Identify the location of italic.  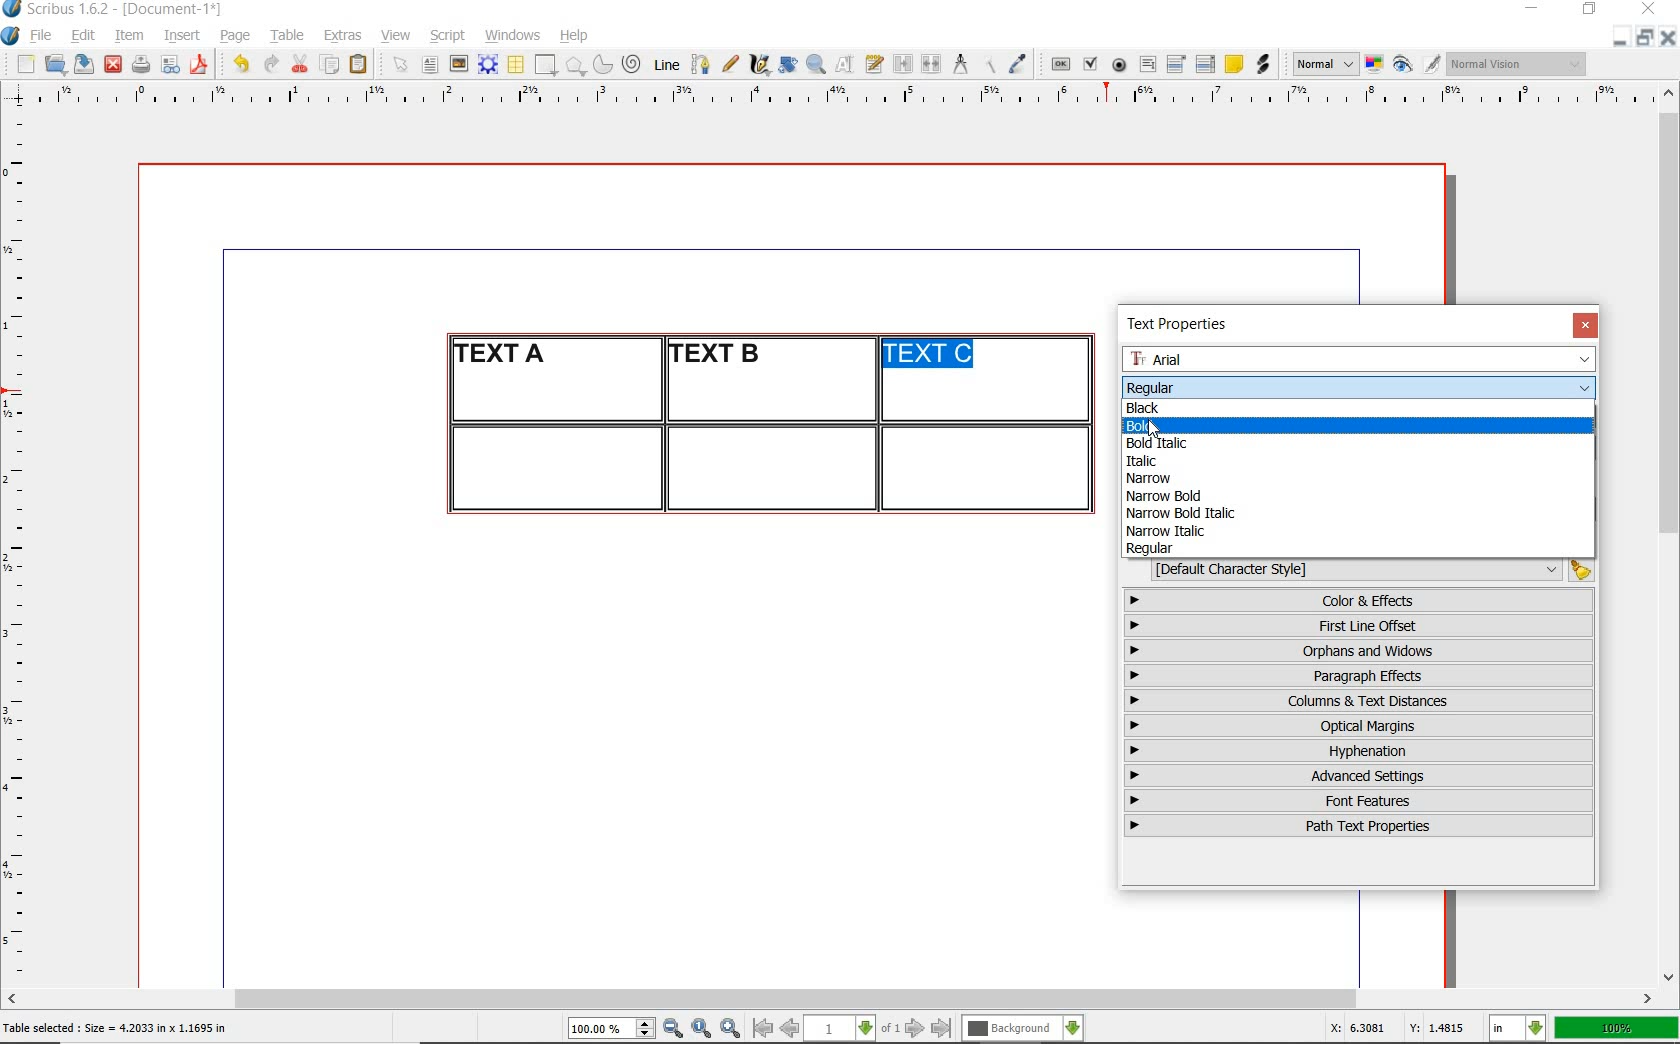
(1139, 461).